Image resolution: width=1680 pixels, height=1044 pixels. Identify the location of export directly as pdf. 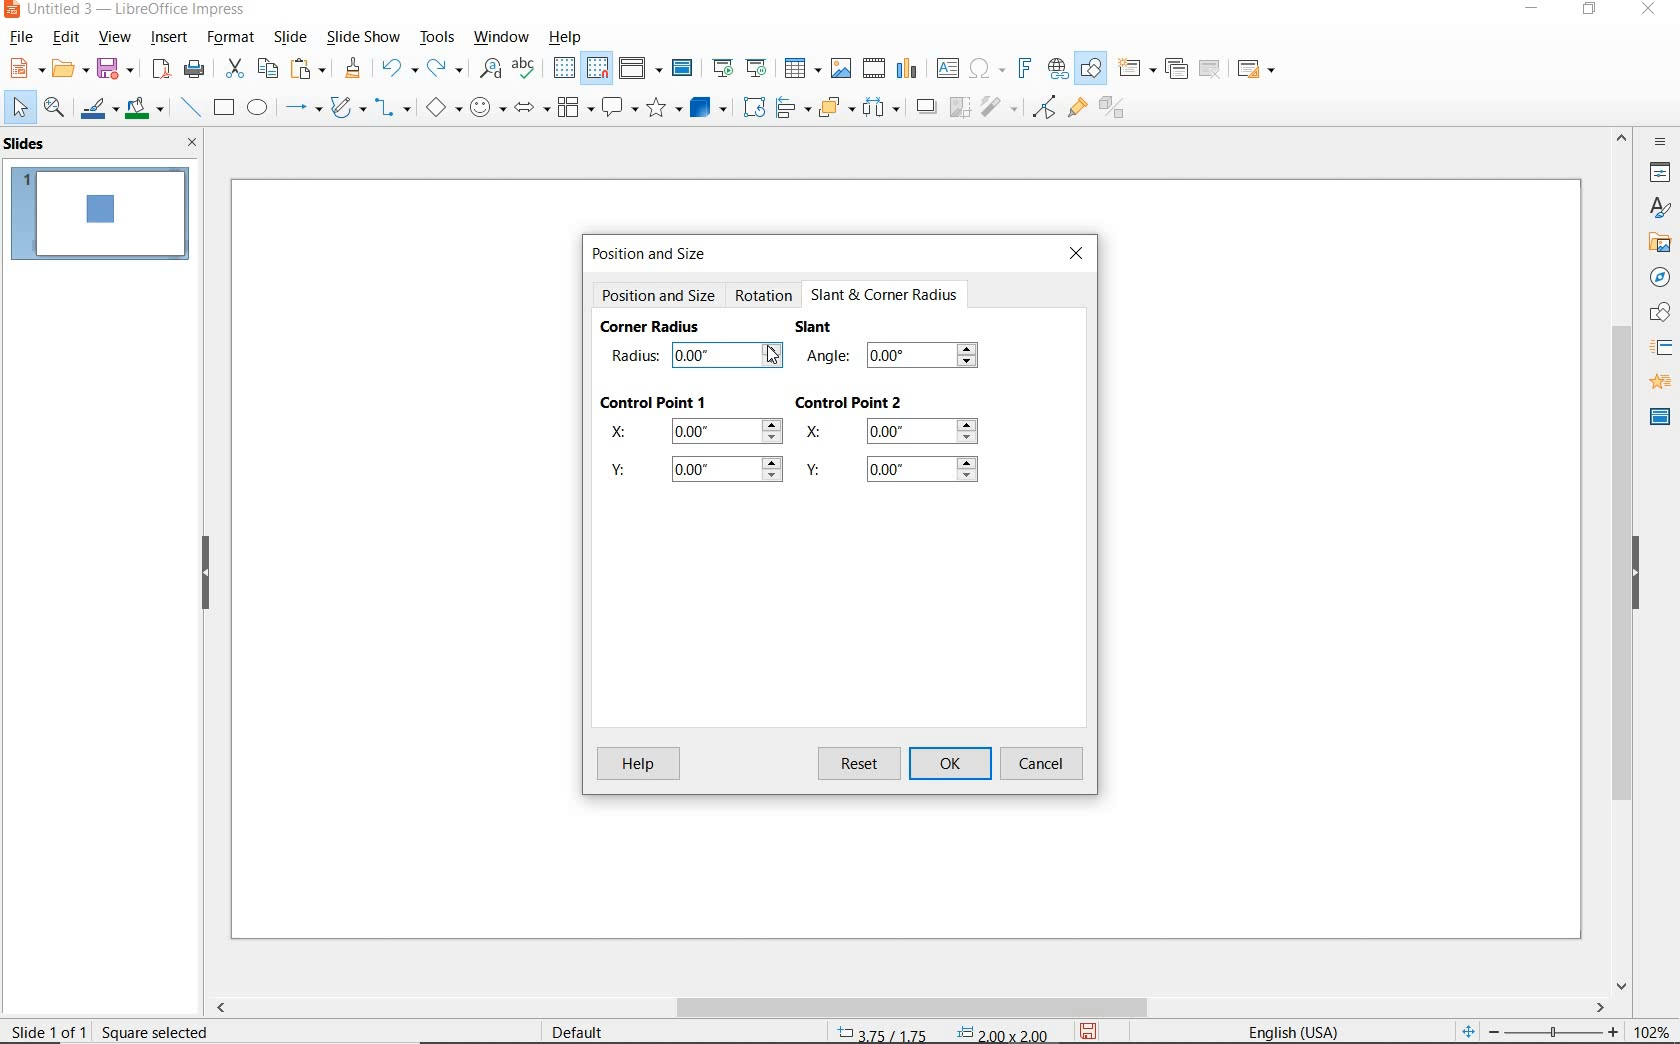
(162, 70).